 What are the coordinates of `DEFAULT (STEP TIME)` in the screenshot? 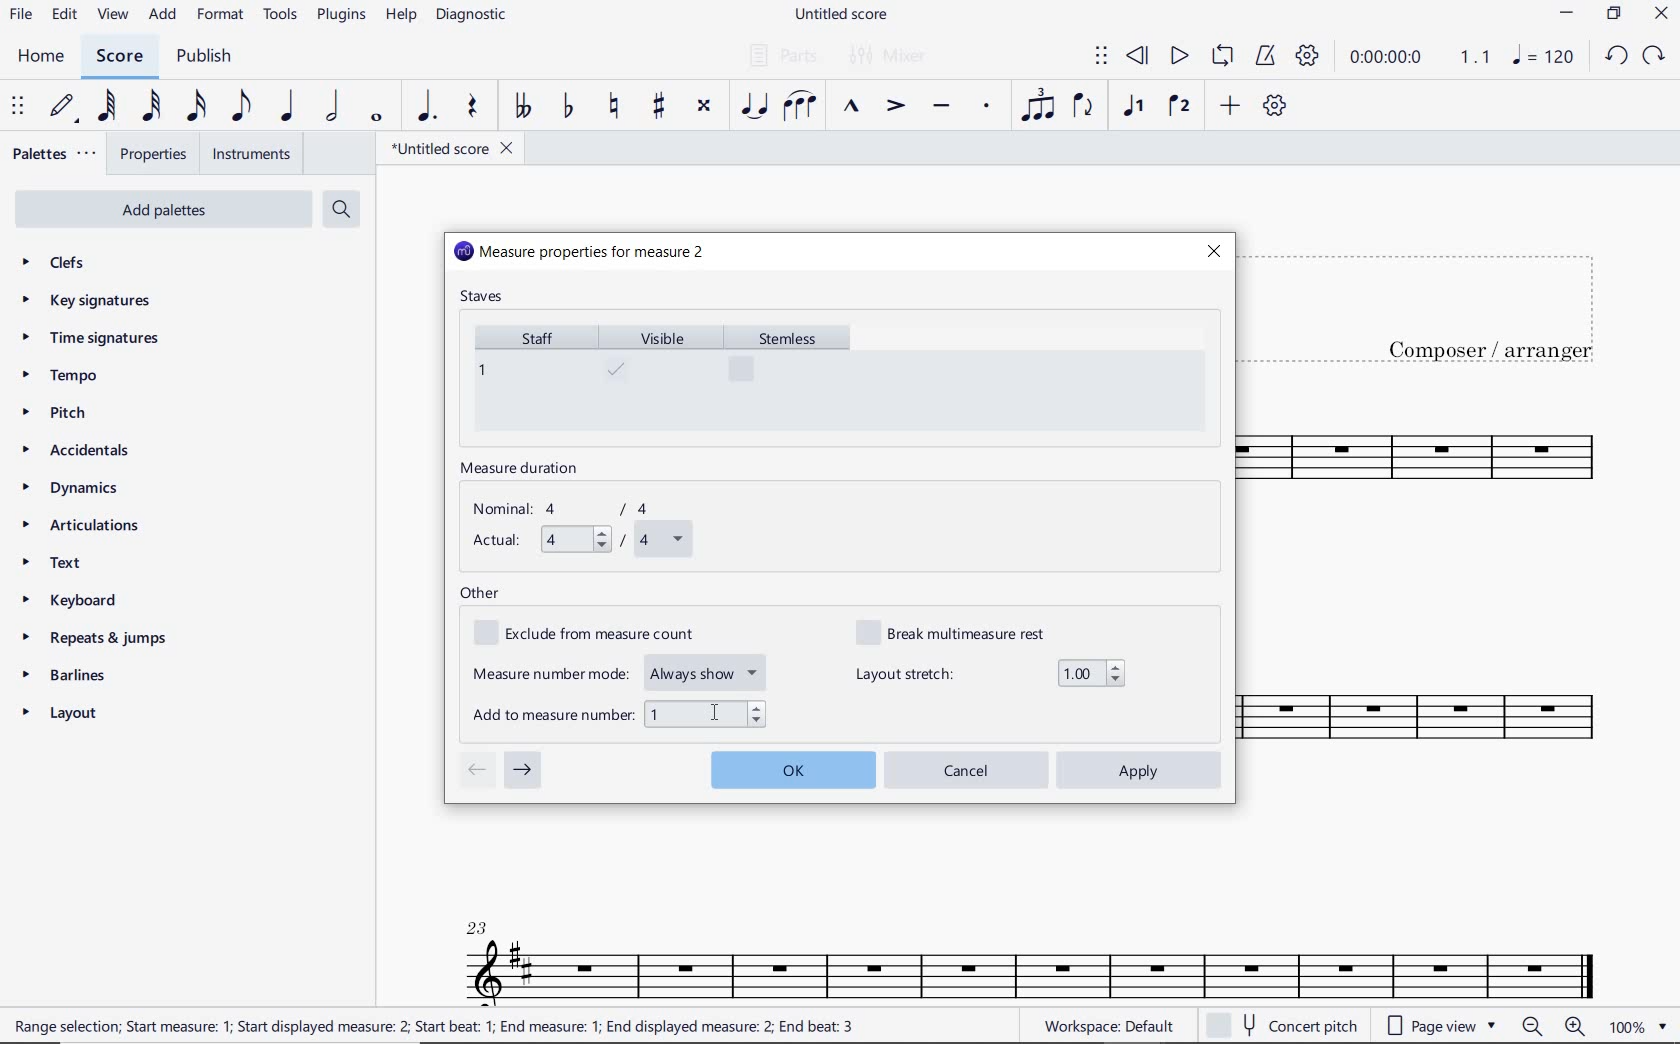 It's located at (65, 107).